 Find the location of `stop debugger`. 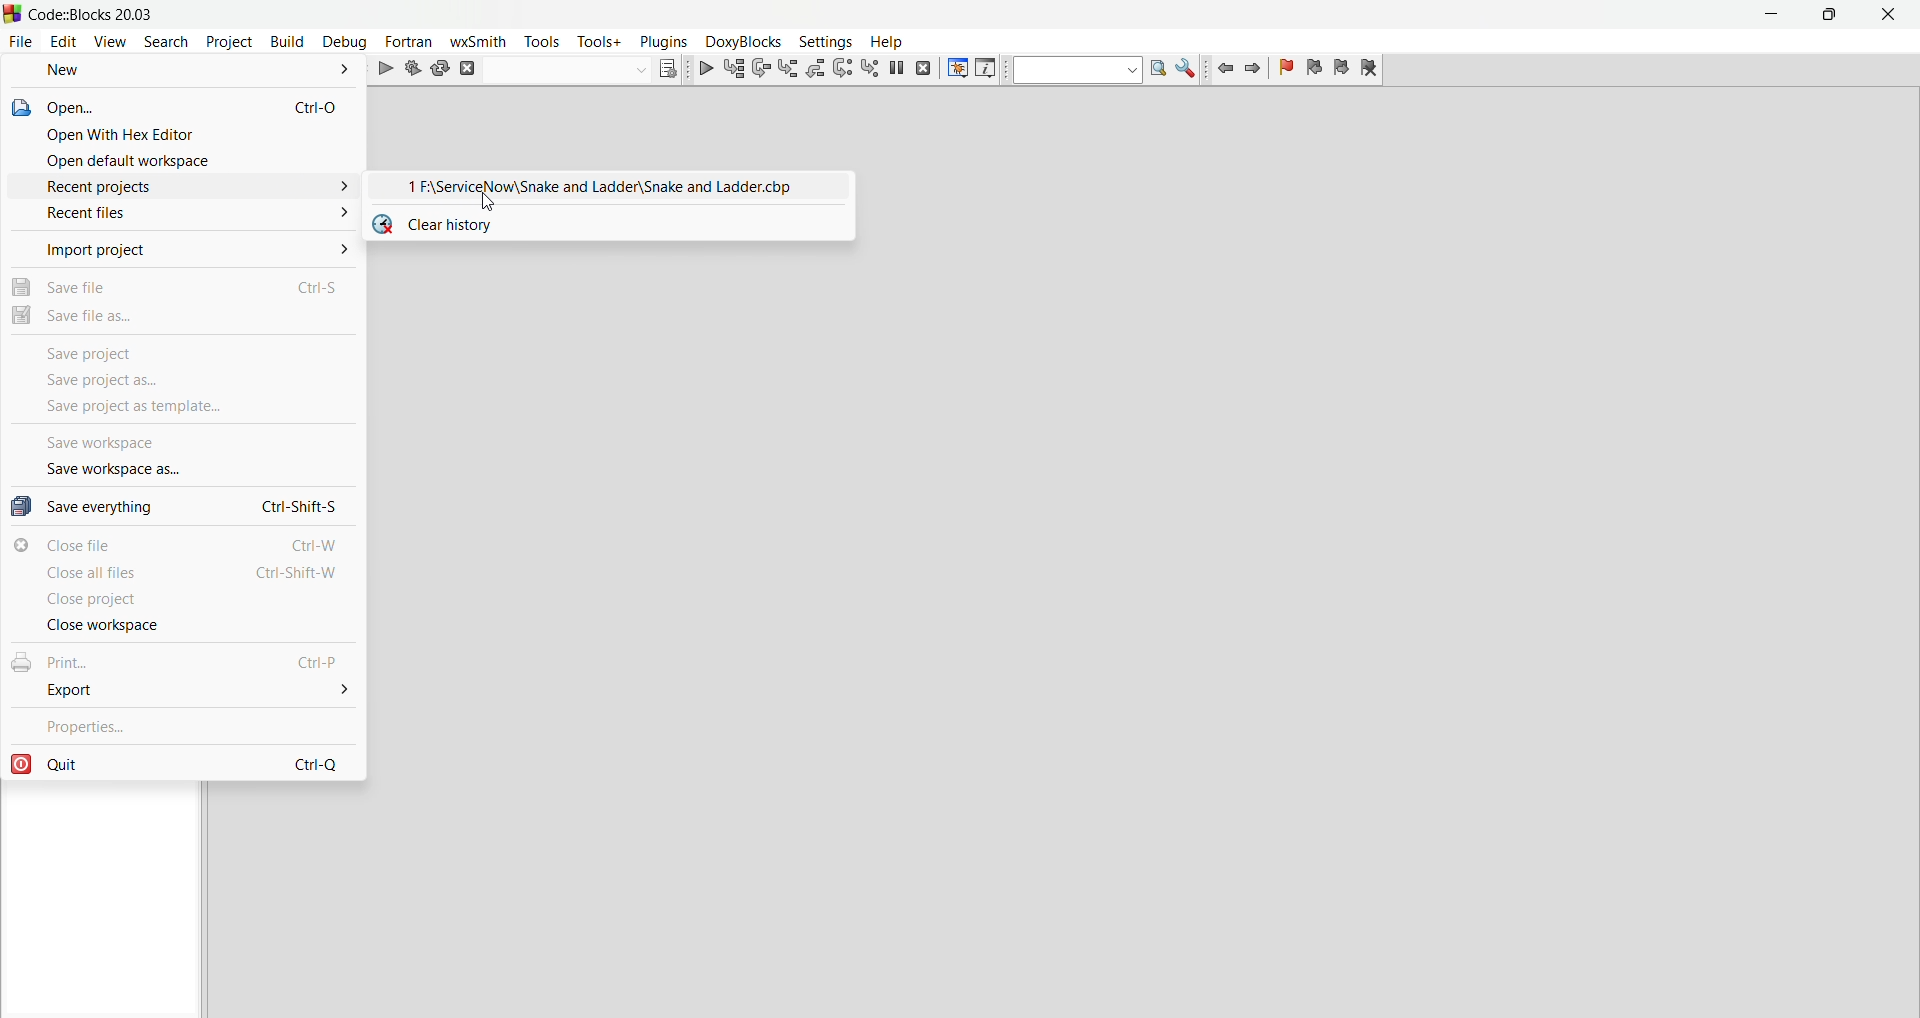

stop debugger is located at coordinates (923, 69).